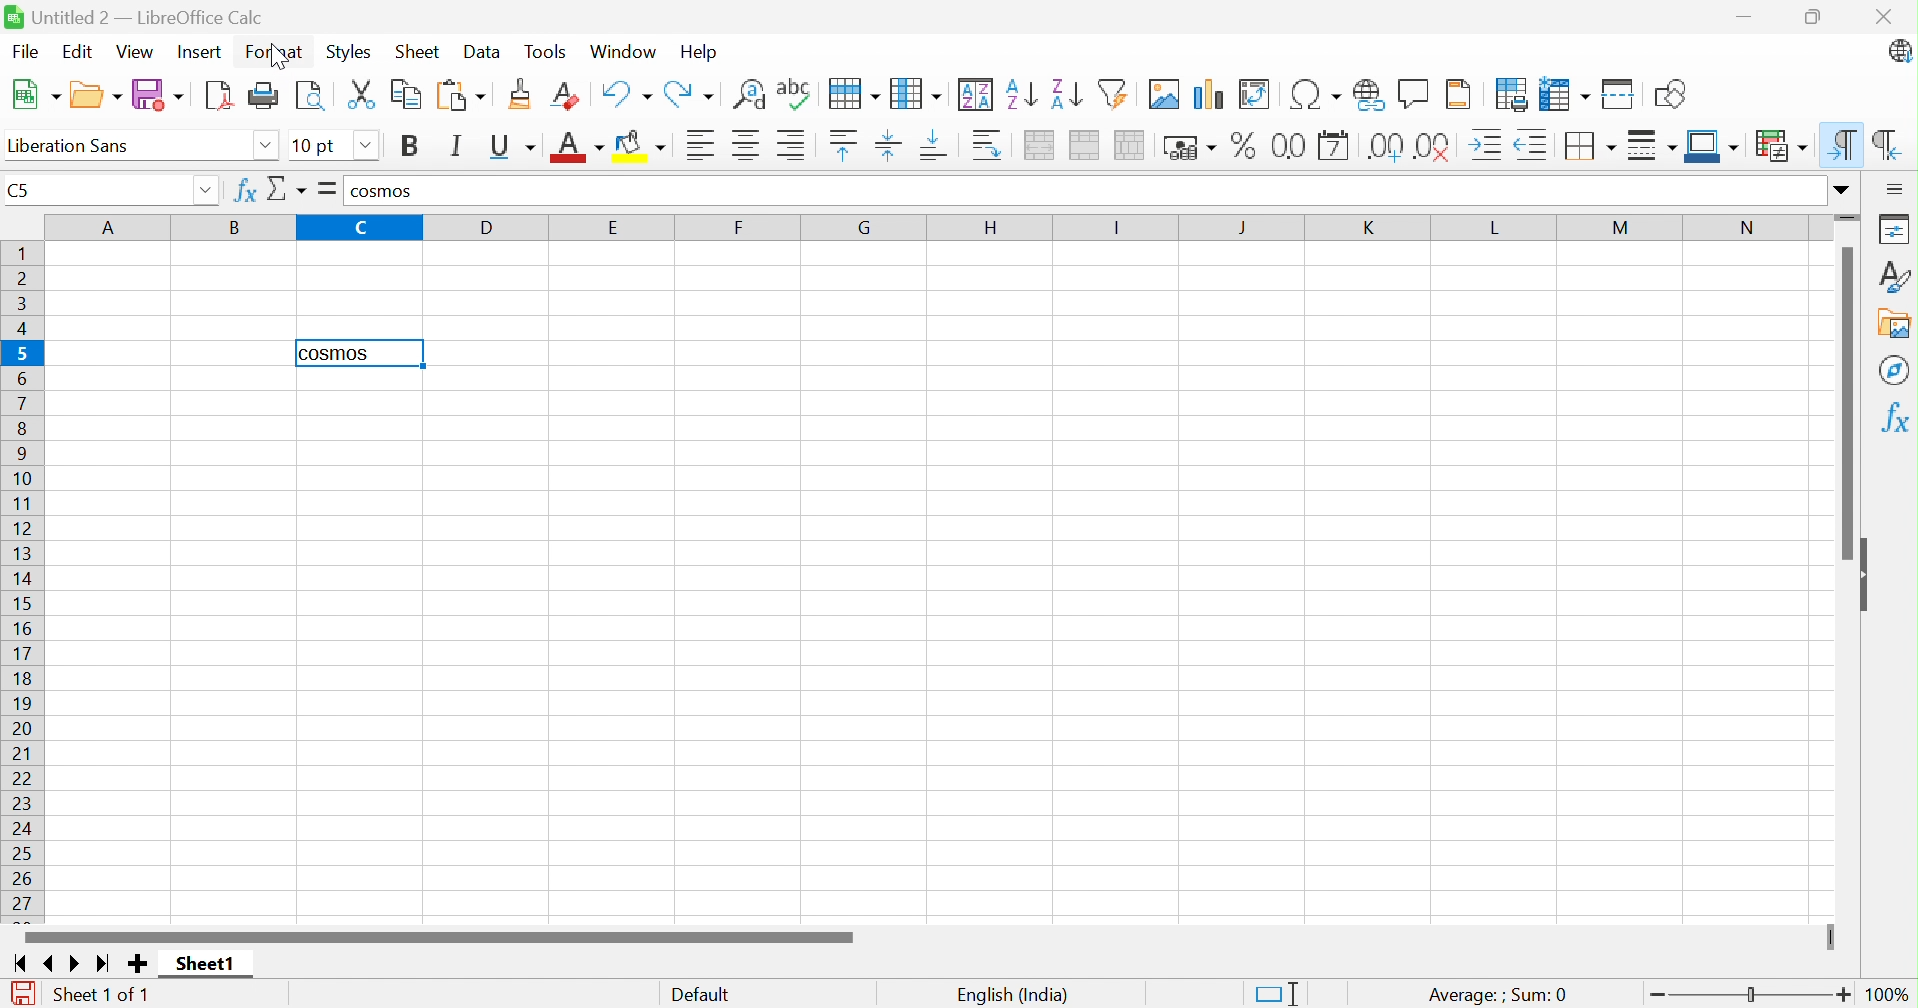 The width and height of the screenshot is (1918, 1008). Describe the element at coordinates (205, 966) in the screenshot. I see `Sheet1` at that location.